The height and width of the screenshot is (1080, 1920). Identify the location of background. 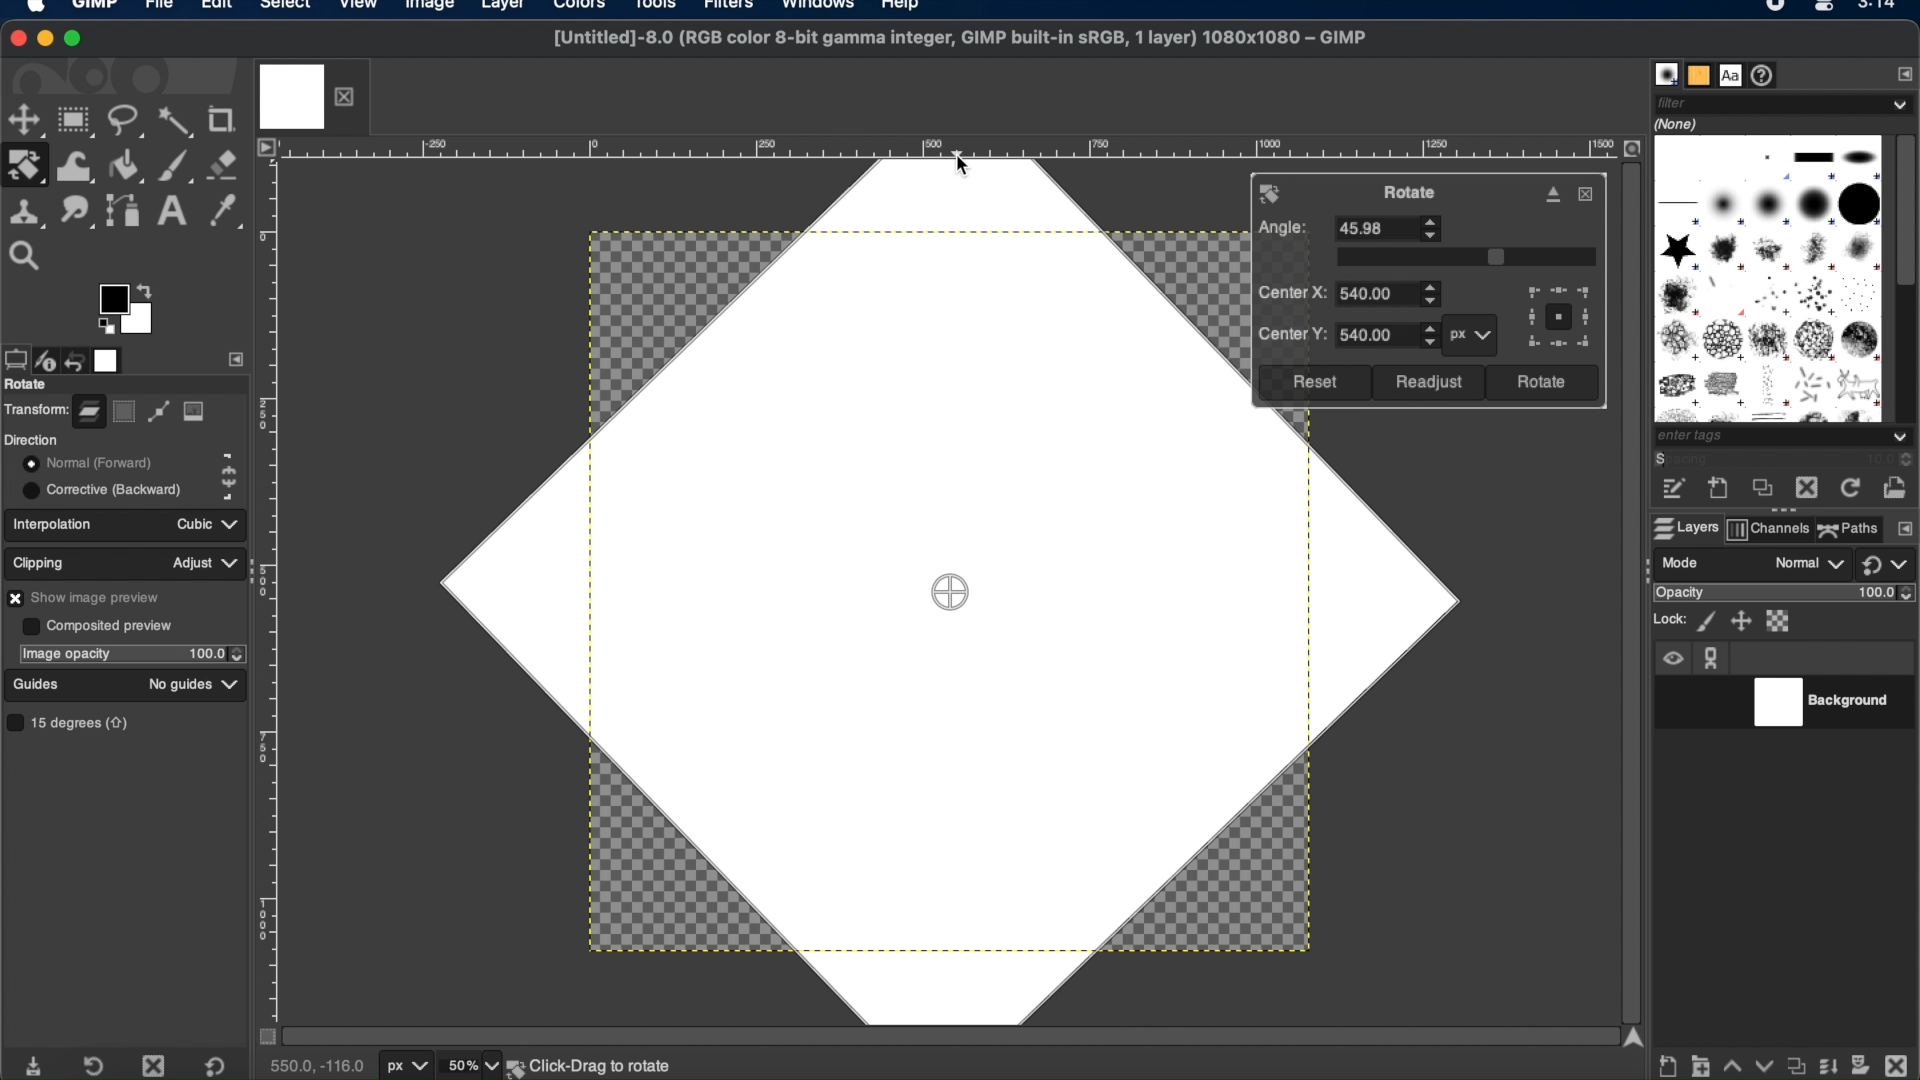
(1828, 703).